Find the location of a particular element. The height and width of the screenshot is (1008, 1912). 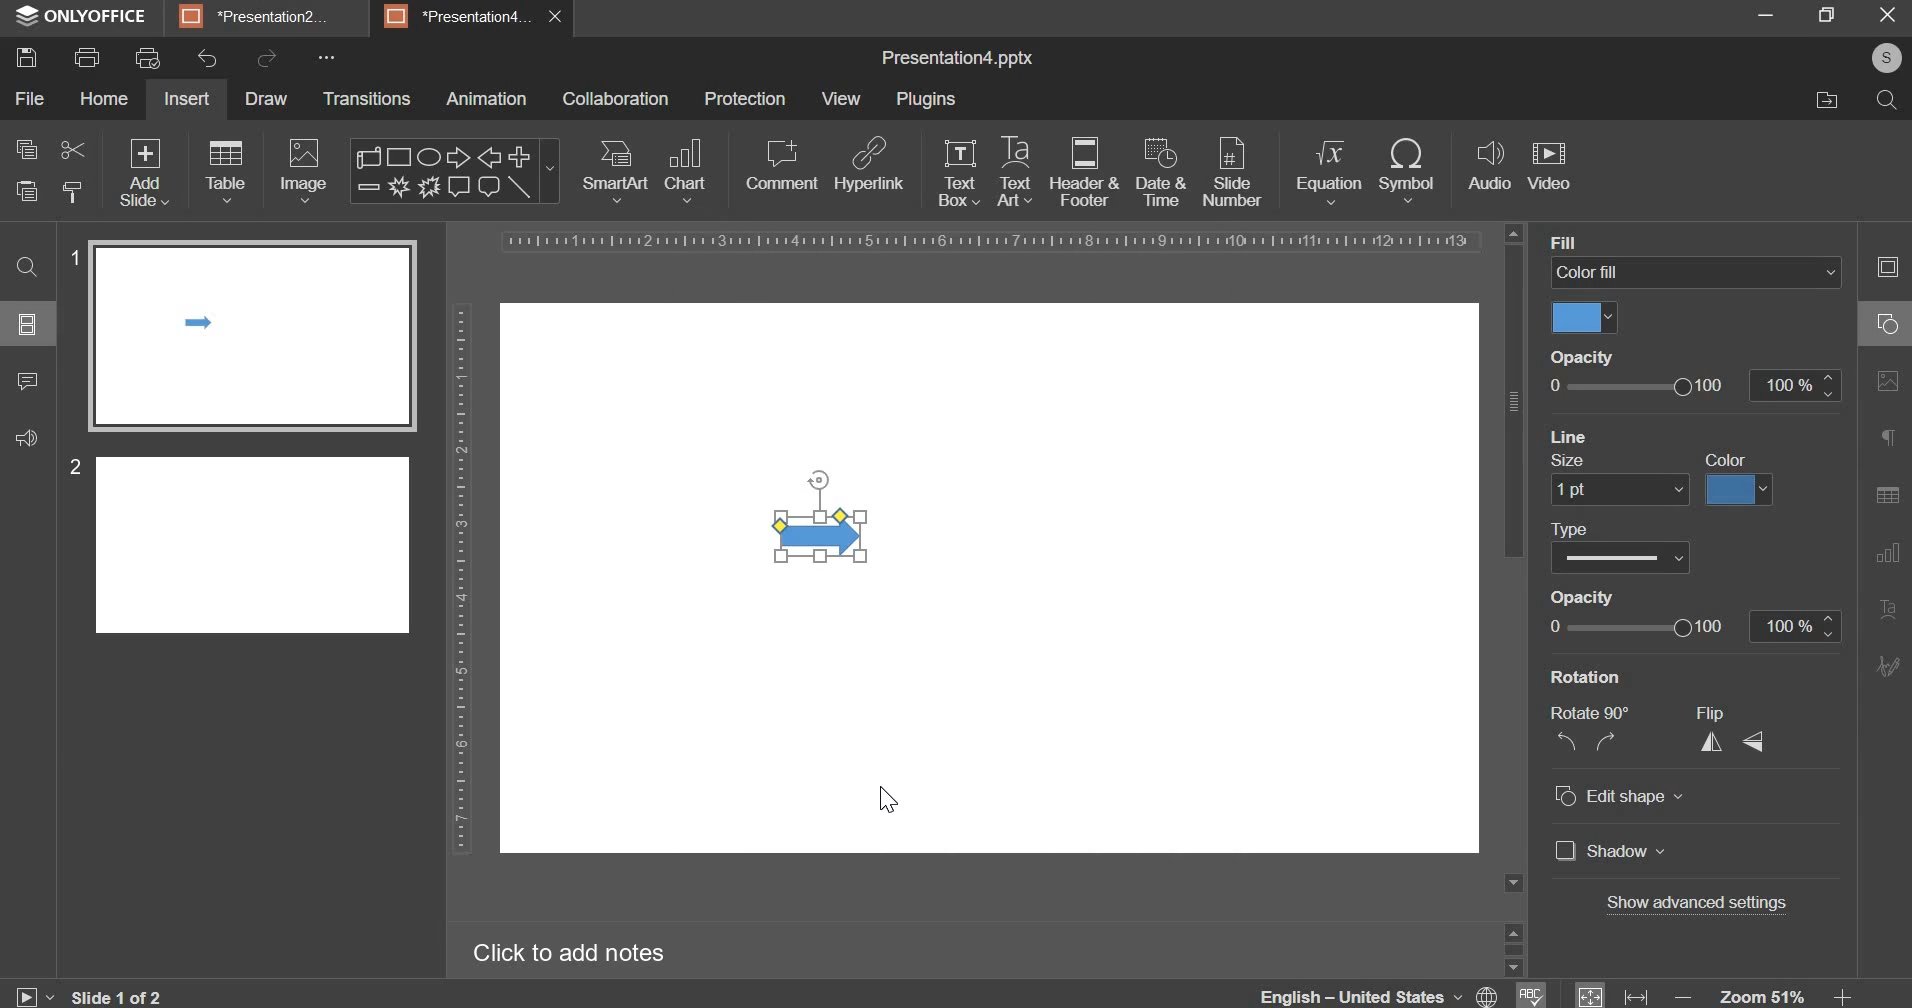

print preview is located at coordinates (148, 59).